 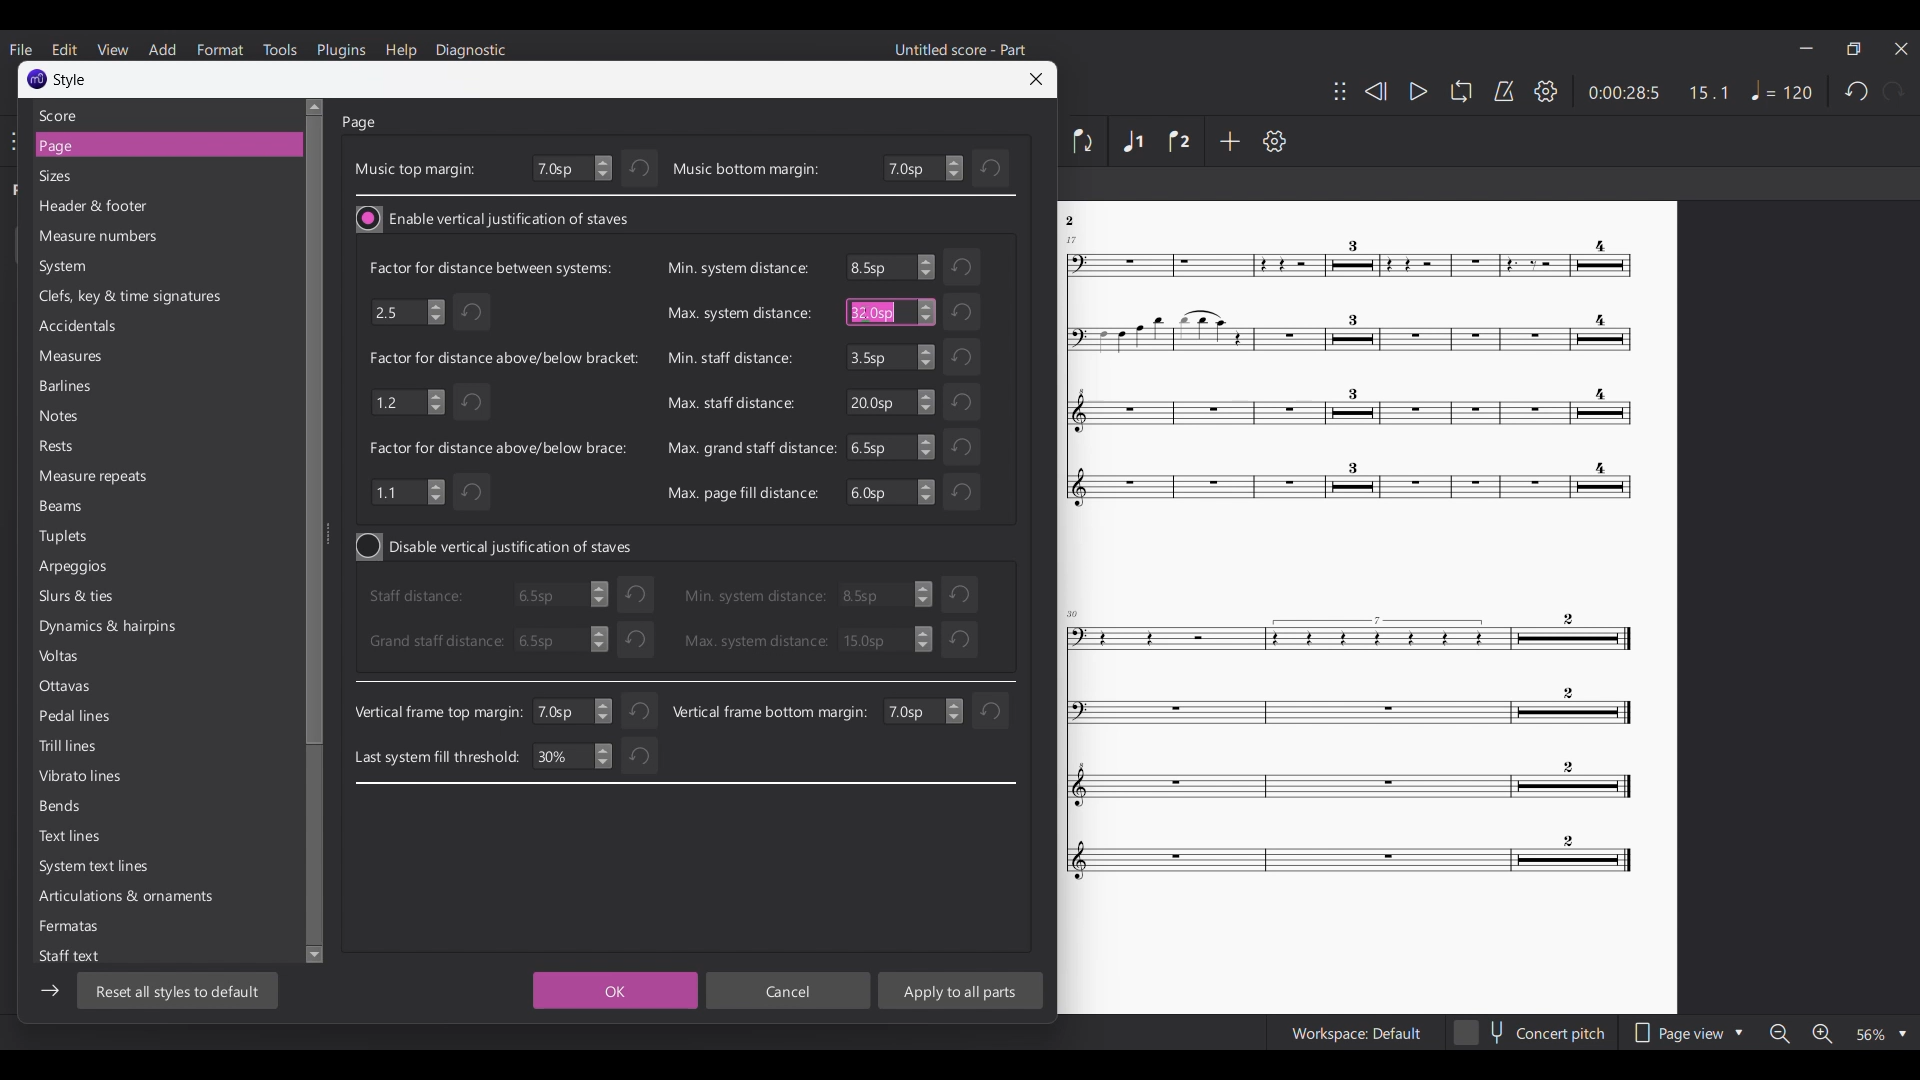 I want to click on , so click(x=1350, y=373).